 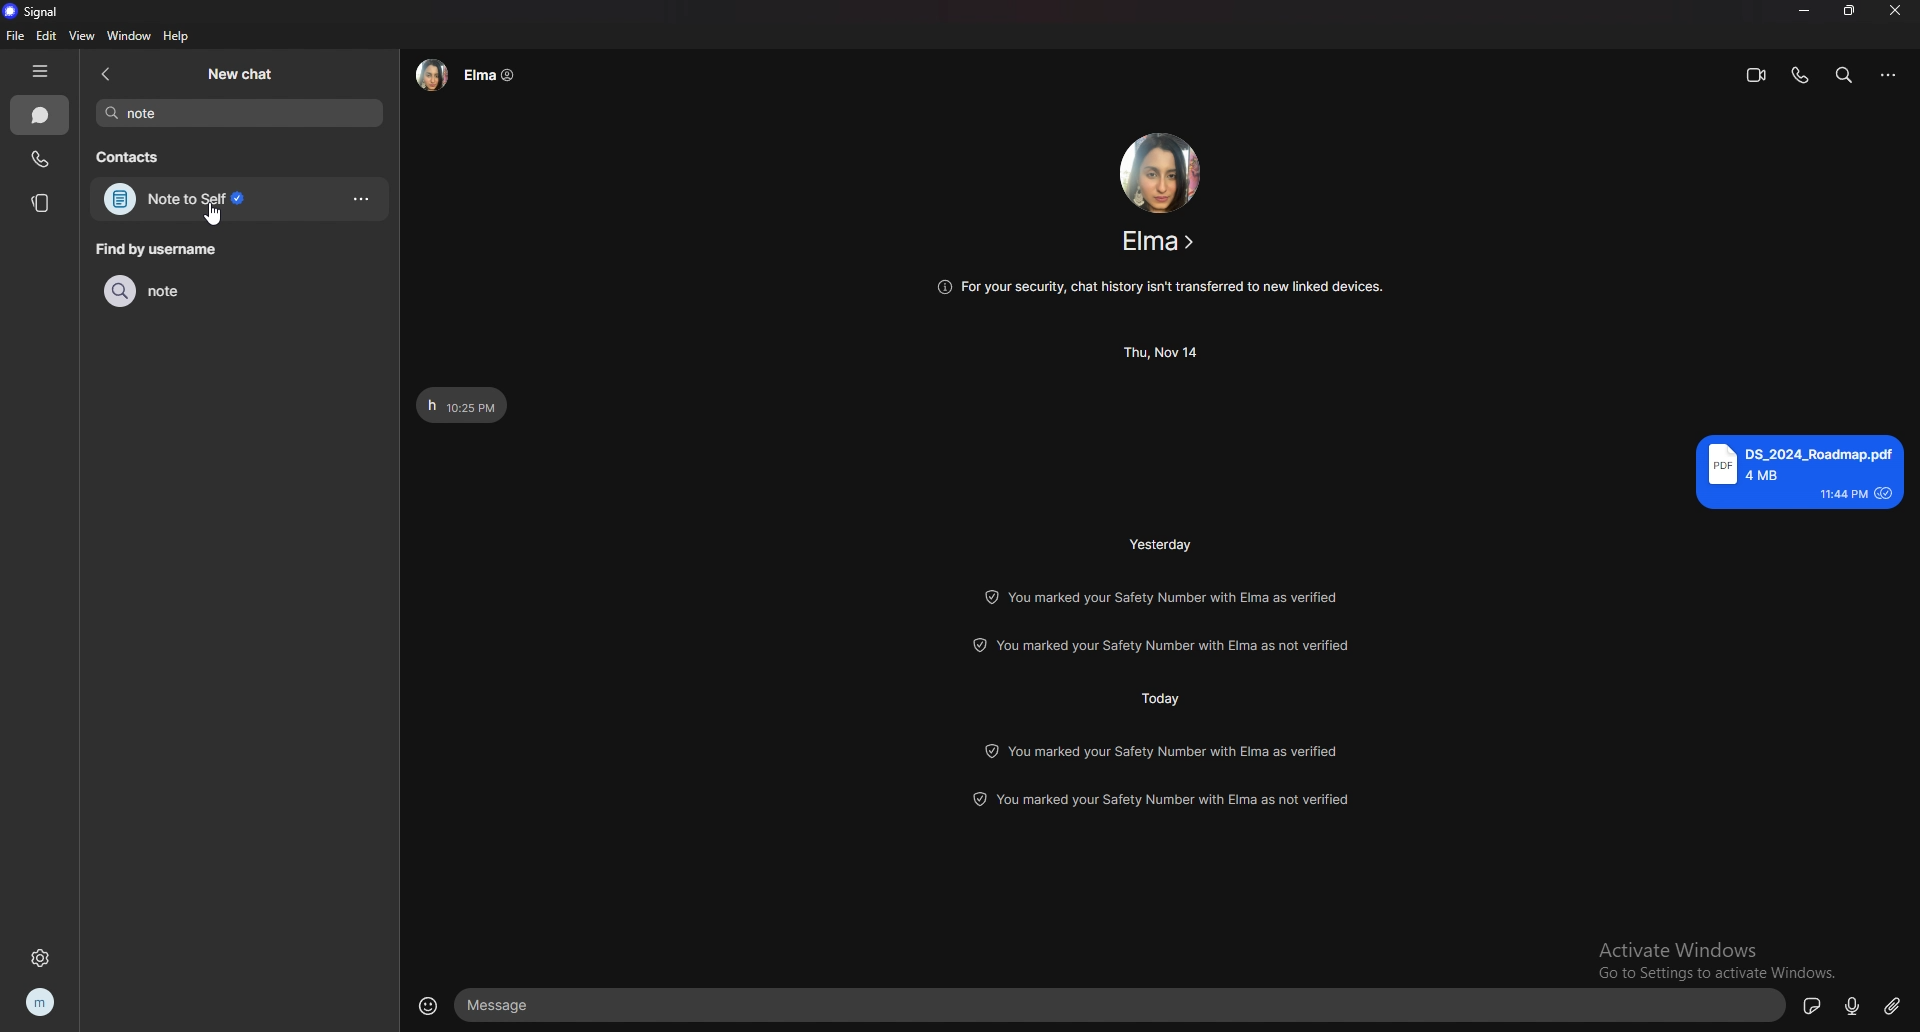 What do you see at coordinates (1799, 75) in the screenshot?
I see `voice call` at bounding box center [1799, 75].